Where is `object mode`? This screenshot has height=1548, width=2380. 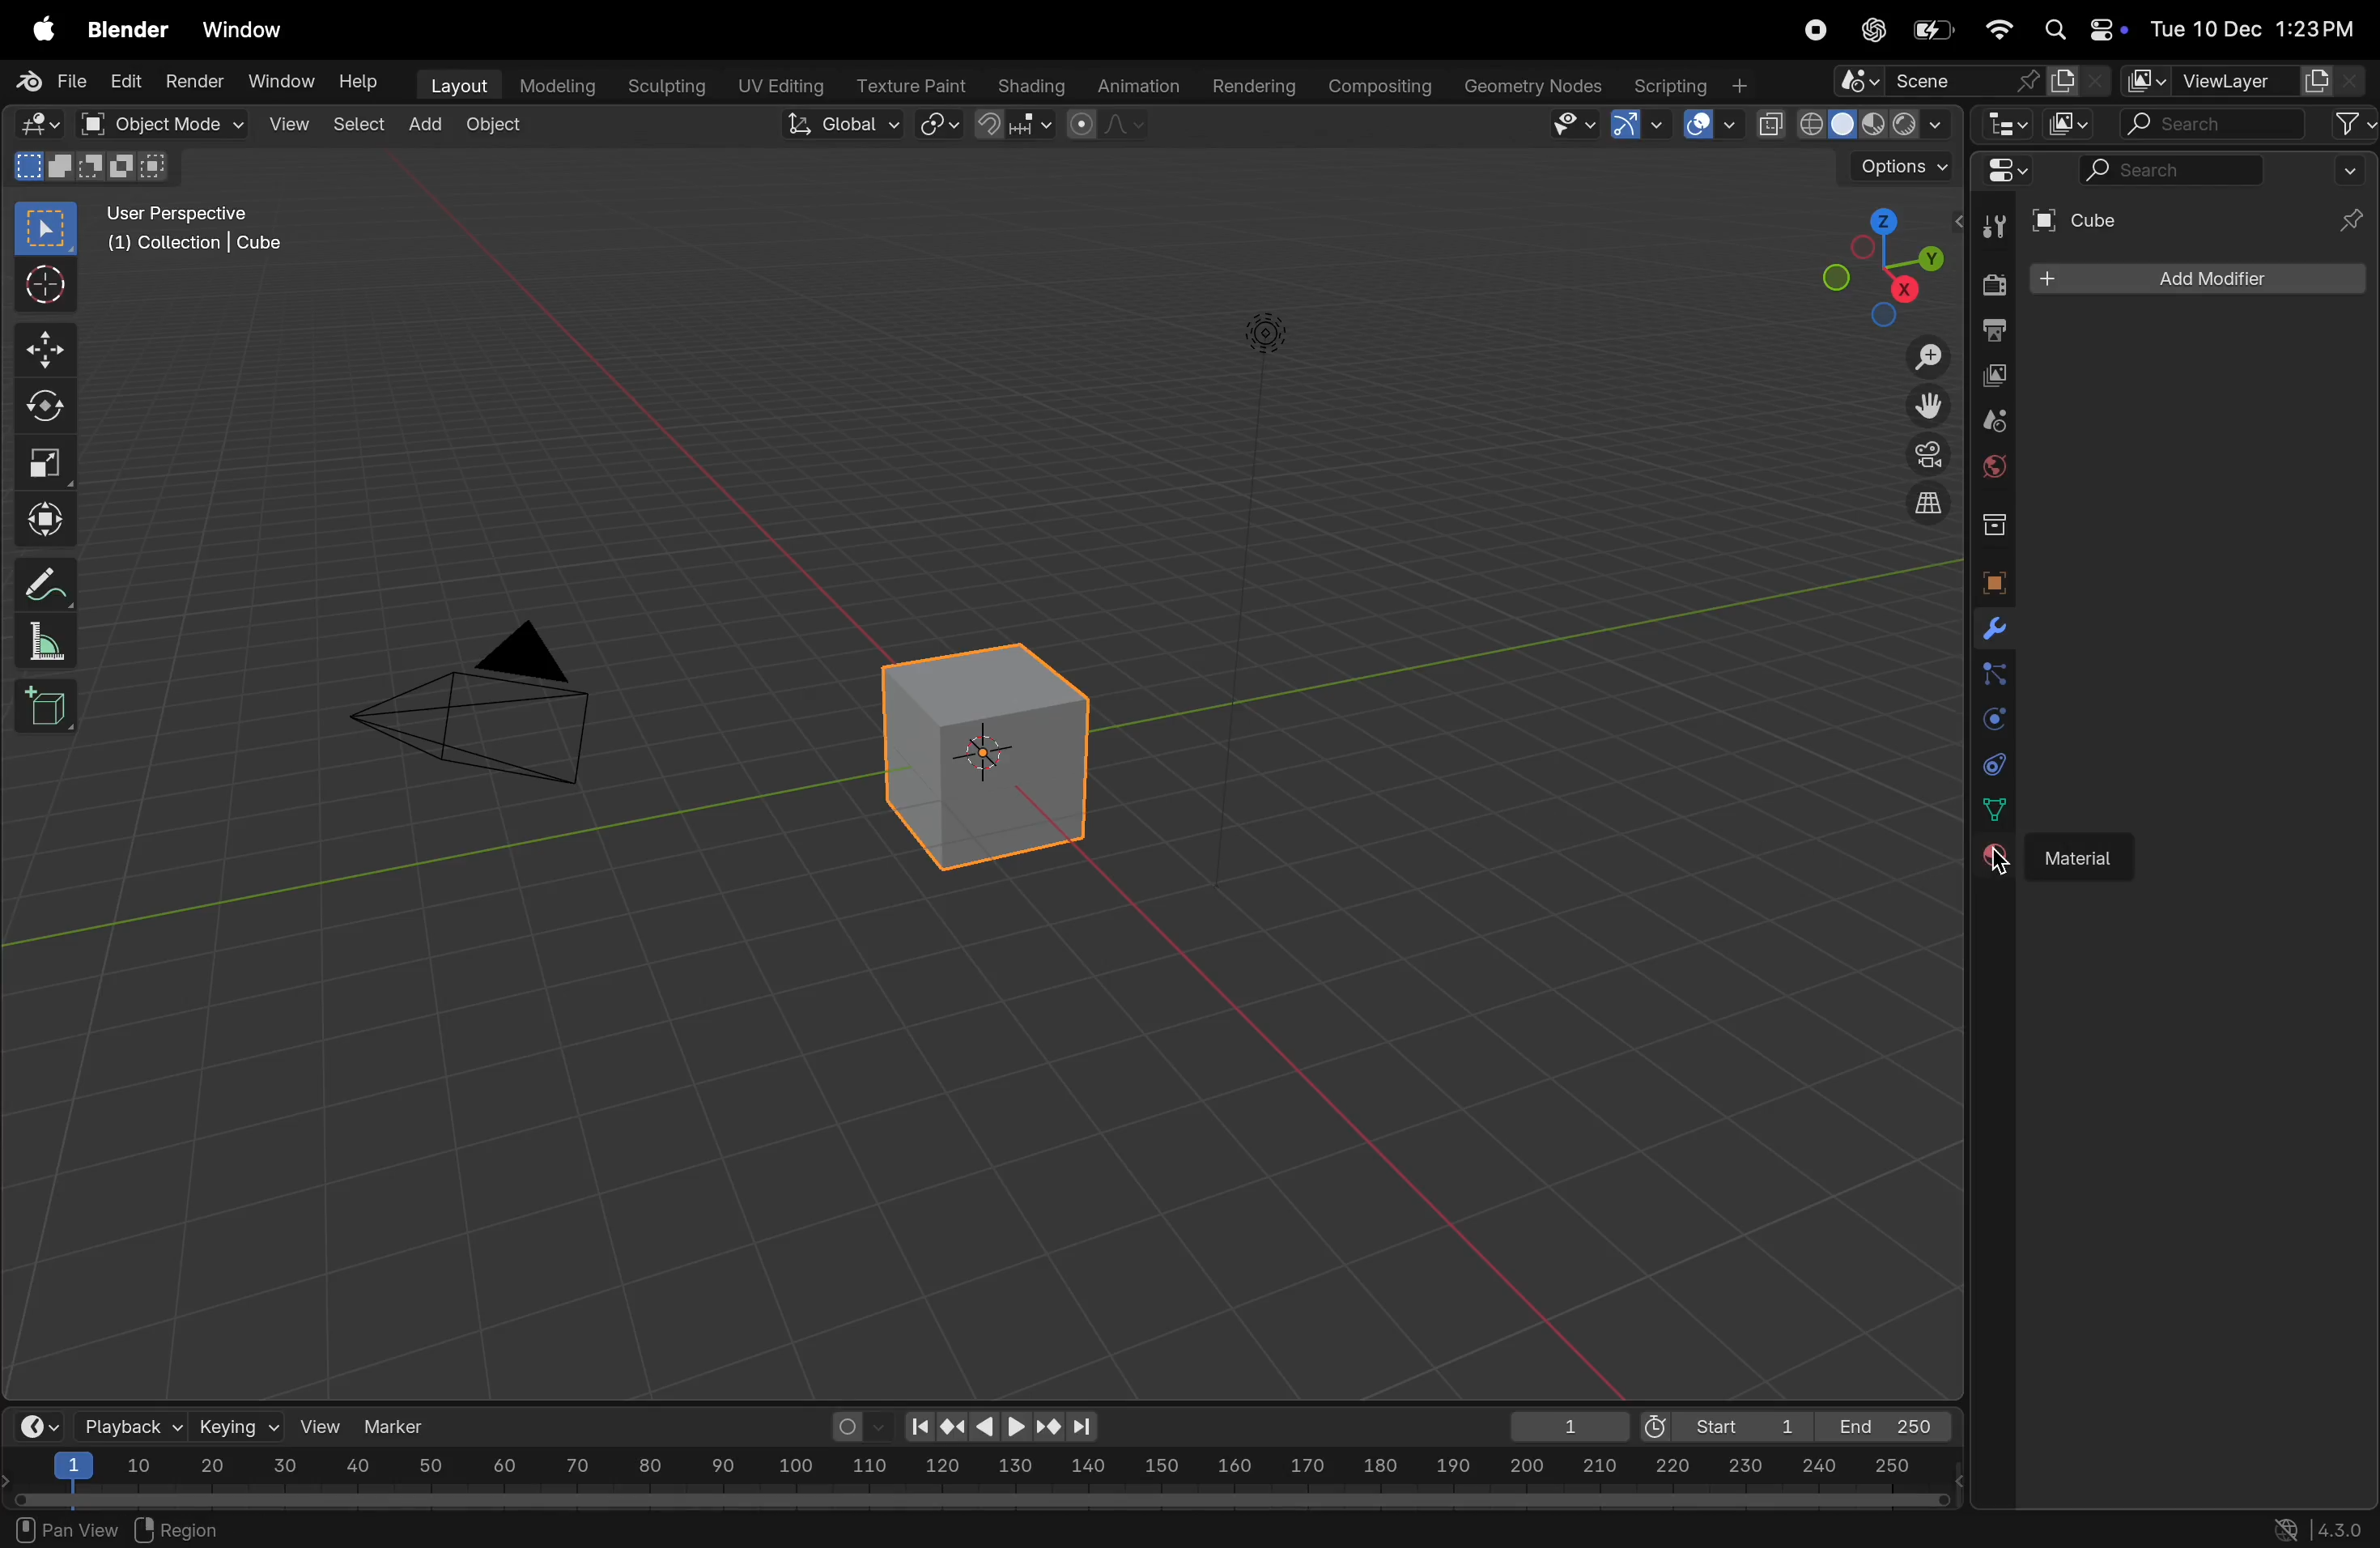
object mode is located at coordinates (152, 123).